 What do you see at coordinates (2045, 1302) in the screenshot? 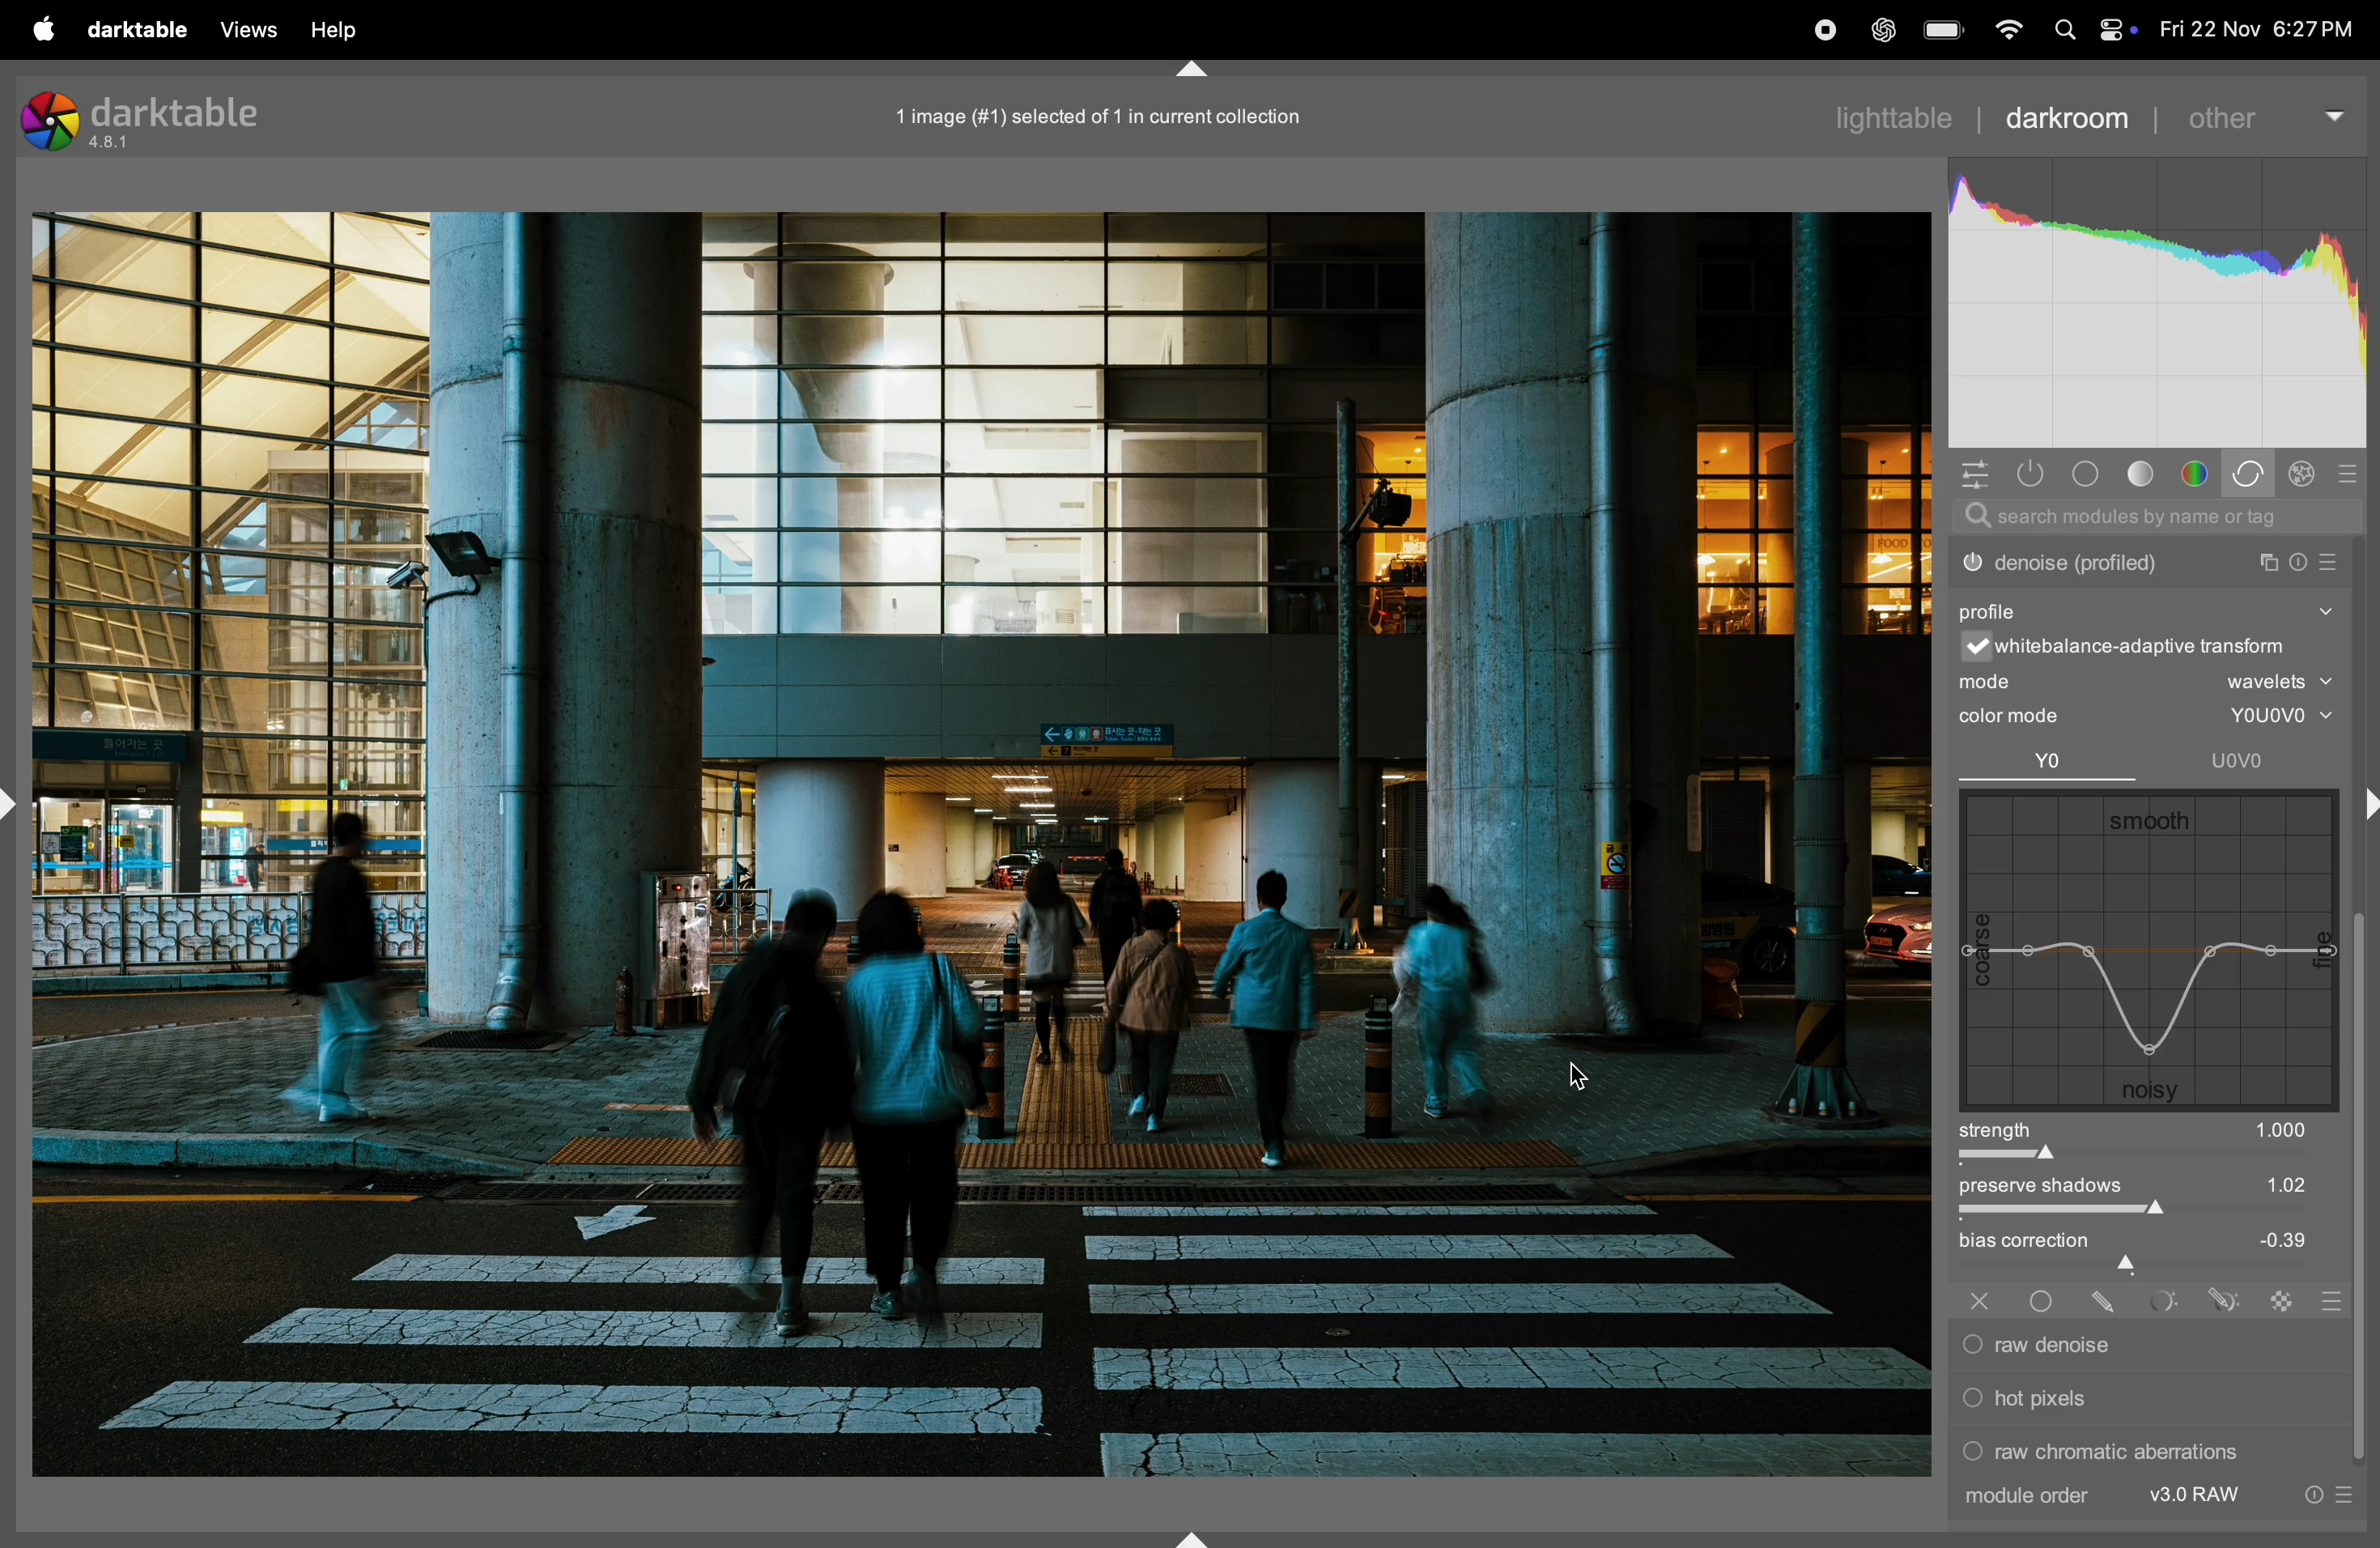
I see `uniformly` at bounding box center [2045, 1302].